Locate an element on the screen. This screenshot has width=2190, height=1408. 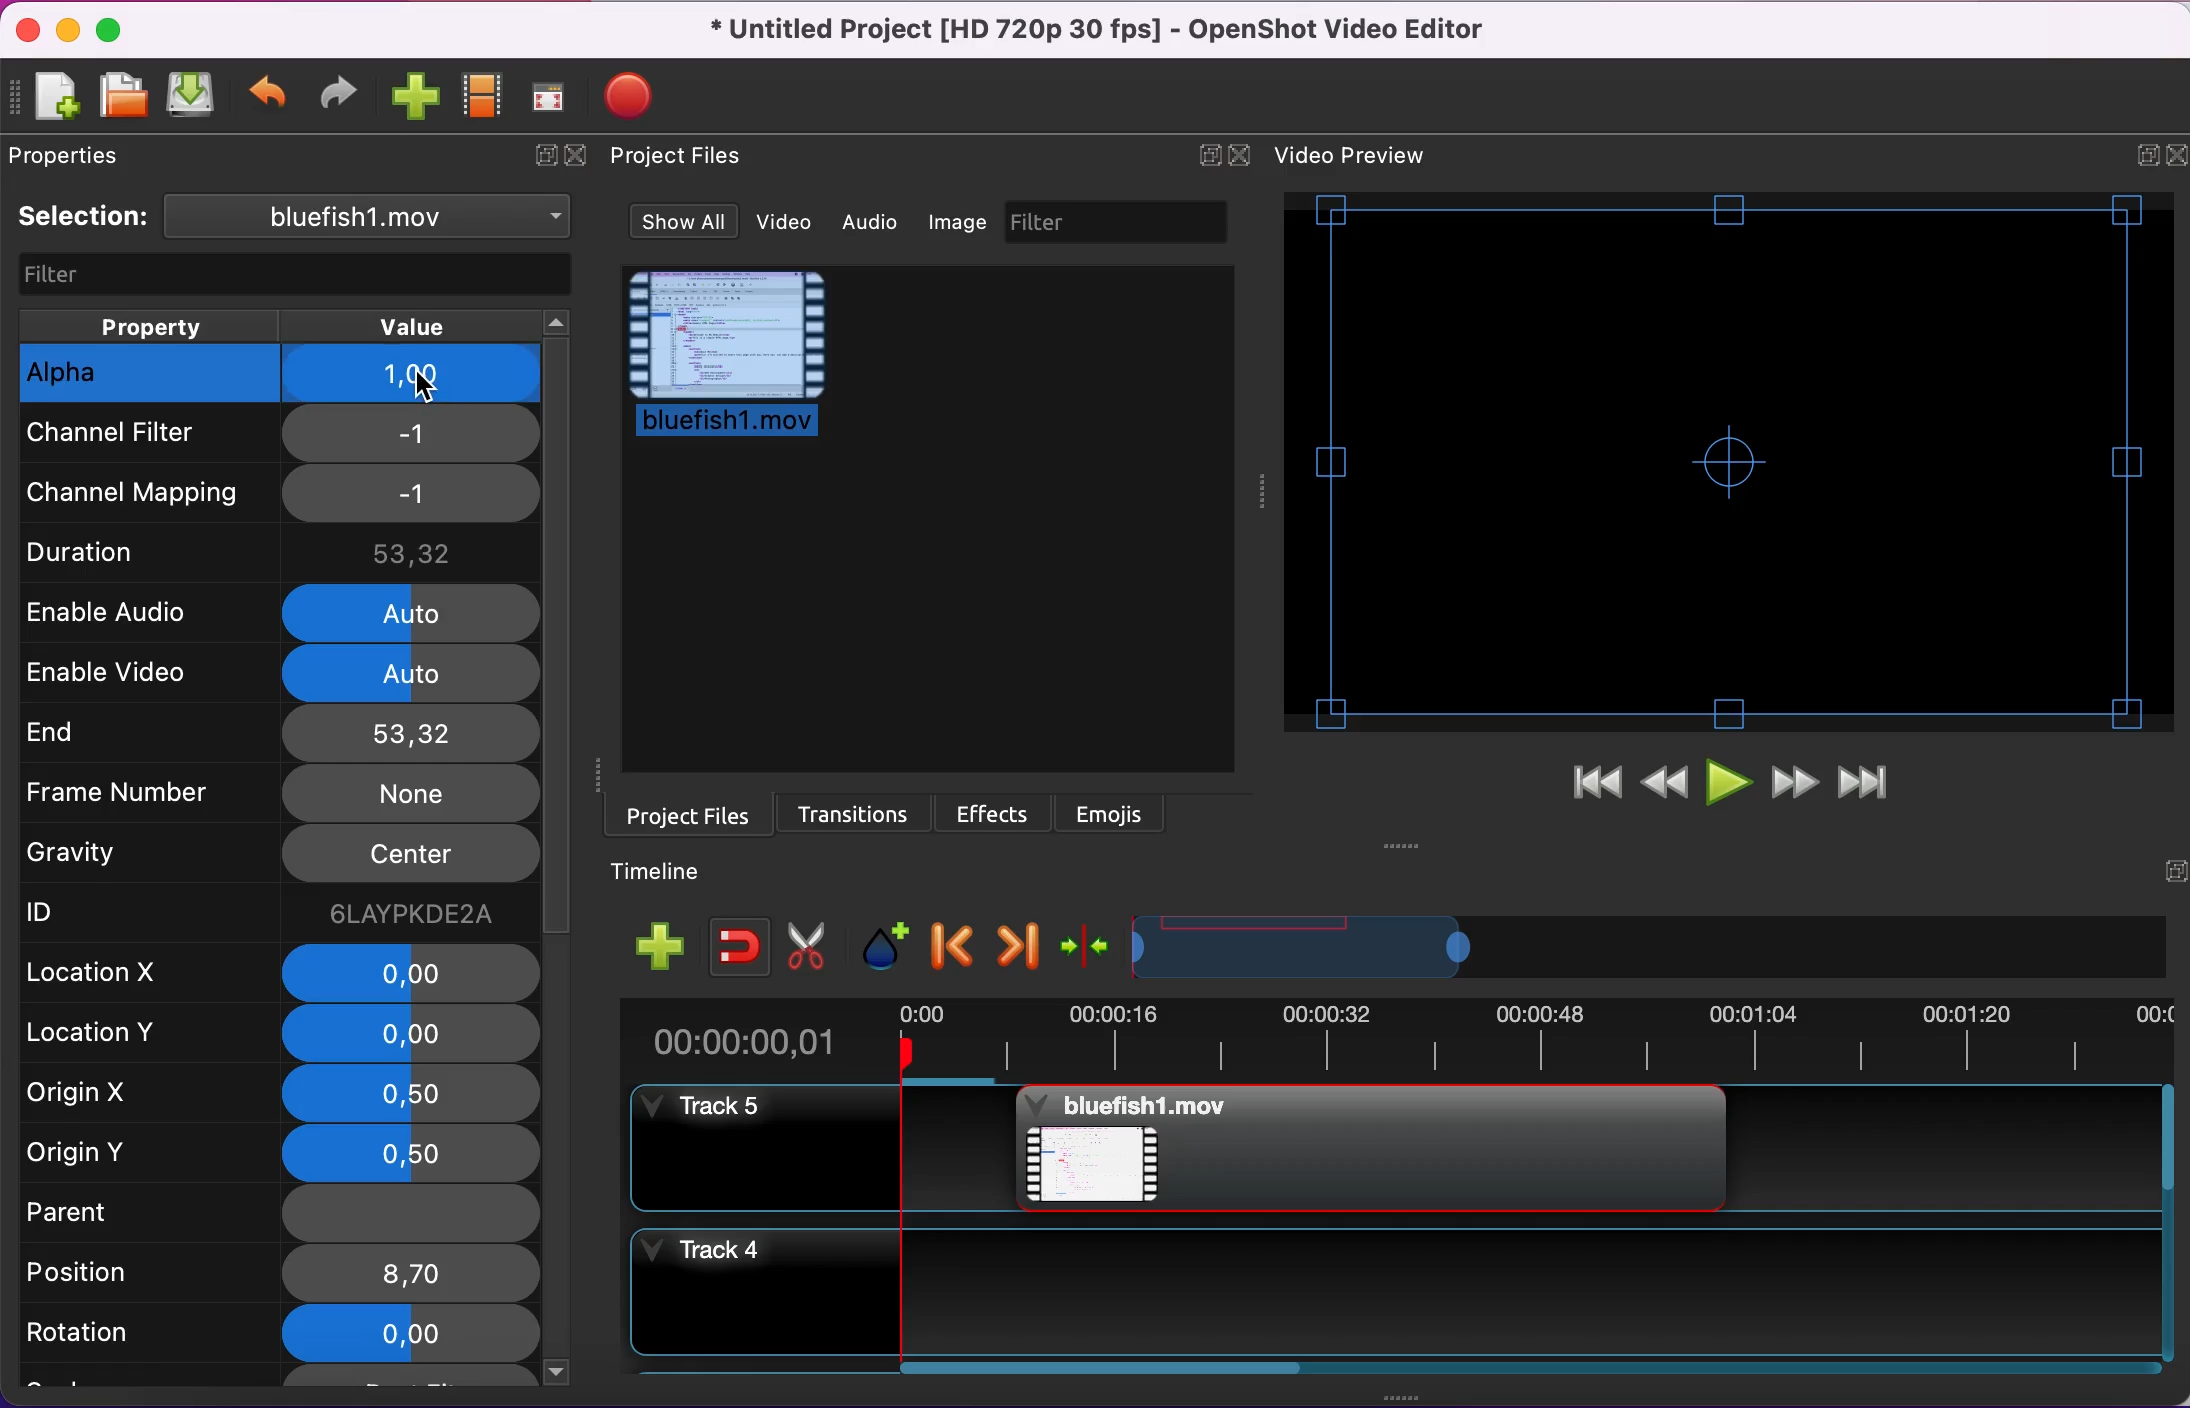
expand/hide is located at coordinates (2172, 871).